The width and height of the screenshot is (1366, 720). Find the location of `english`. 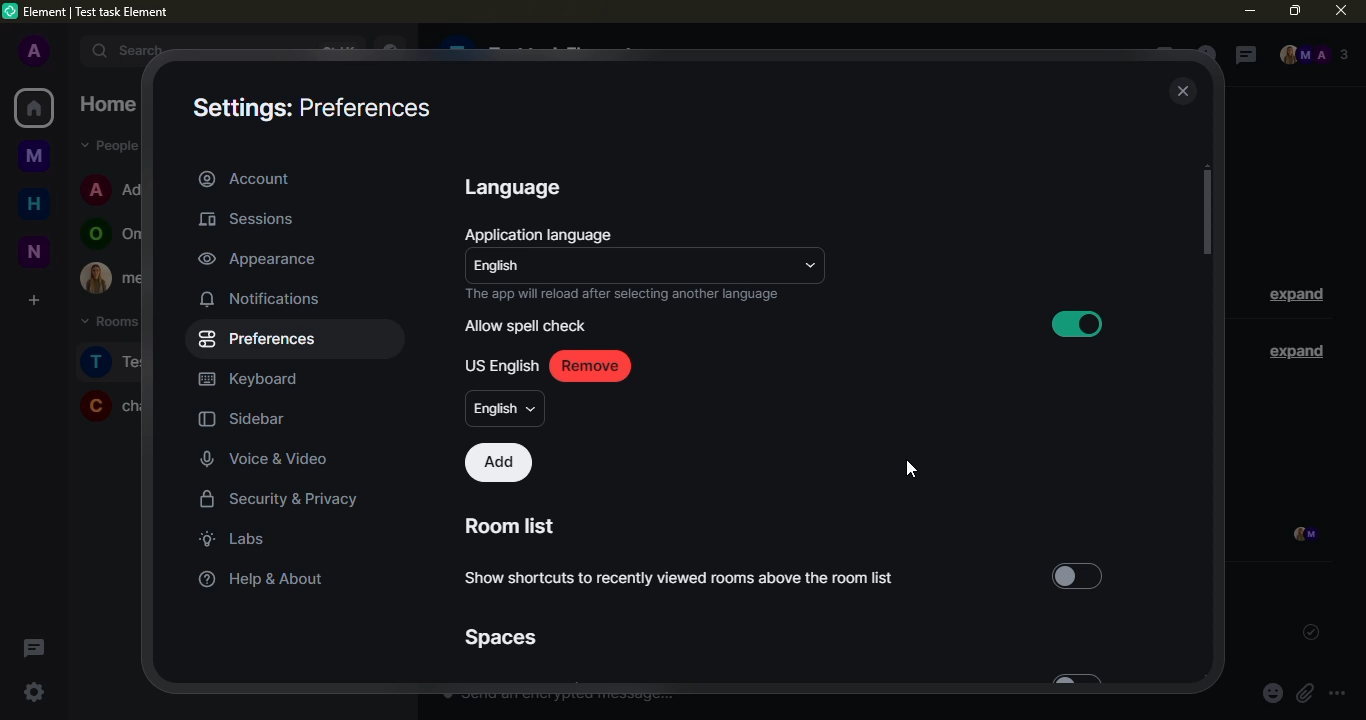

english is located at coordinates (503, 267).